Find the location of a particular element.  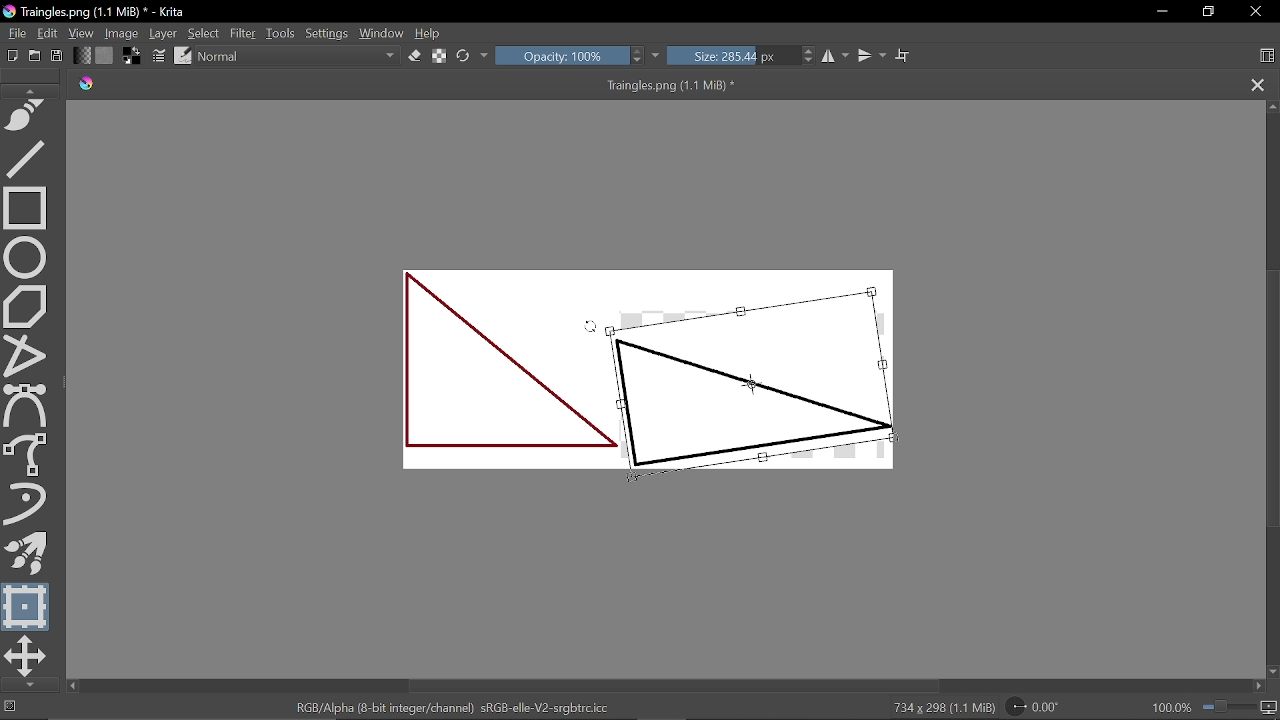

Gradient fill is located at coordinates (81, 56).